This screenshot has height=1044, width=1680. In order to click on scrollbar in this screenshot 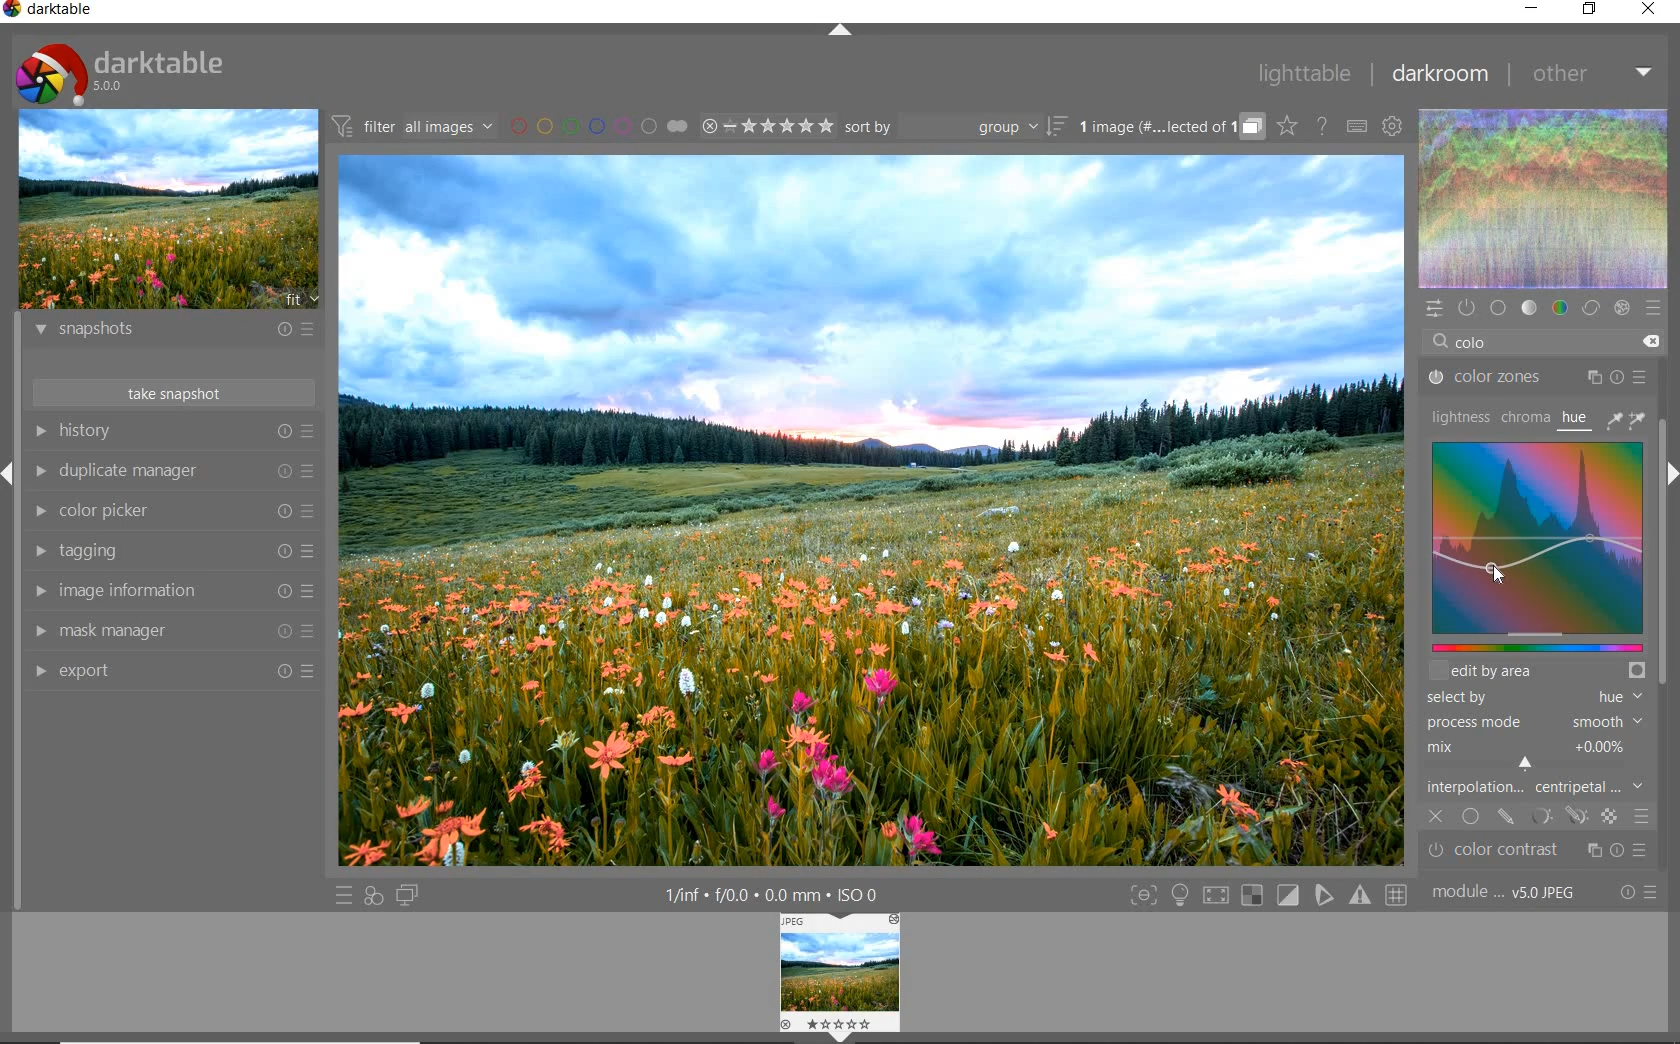, I will do `click(1662, 631)`.